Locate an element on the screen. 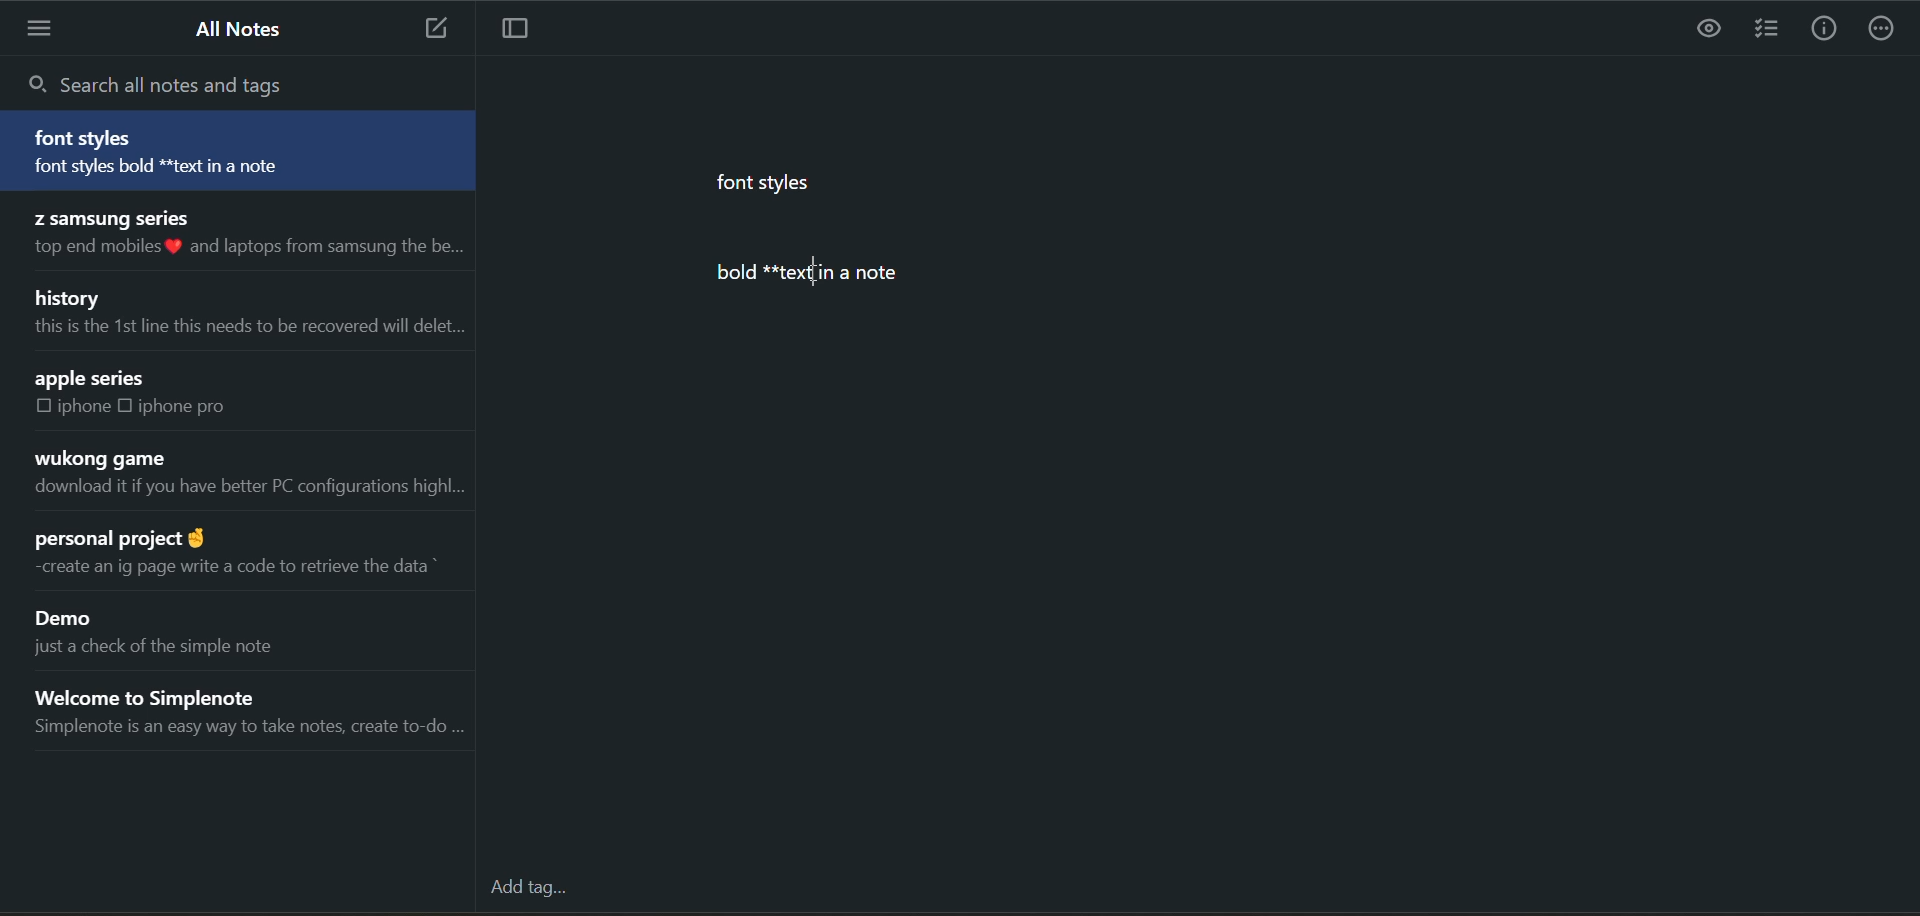  search is located at coordinates (166, 83).